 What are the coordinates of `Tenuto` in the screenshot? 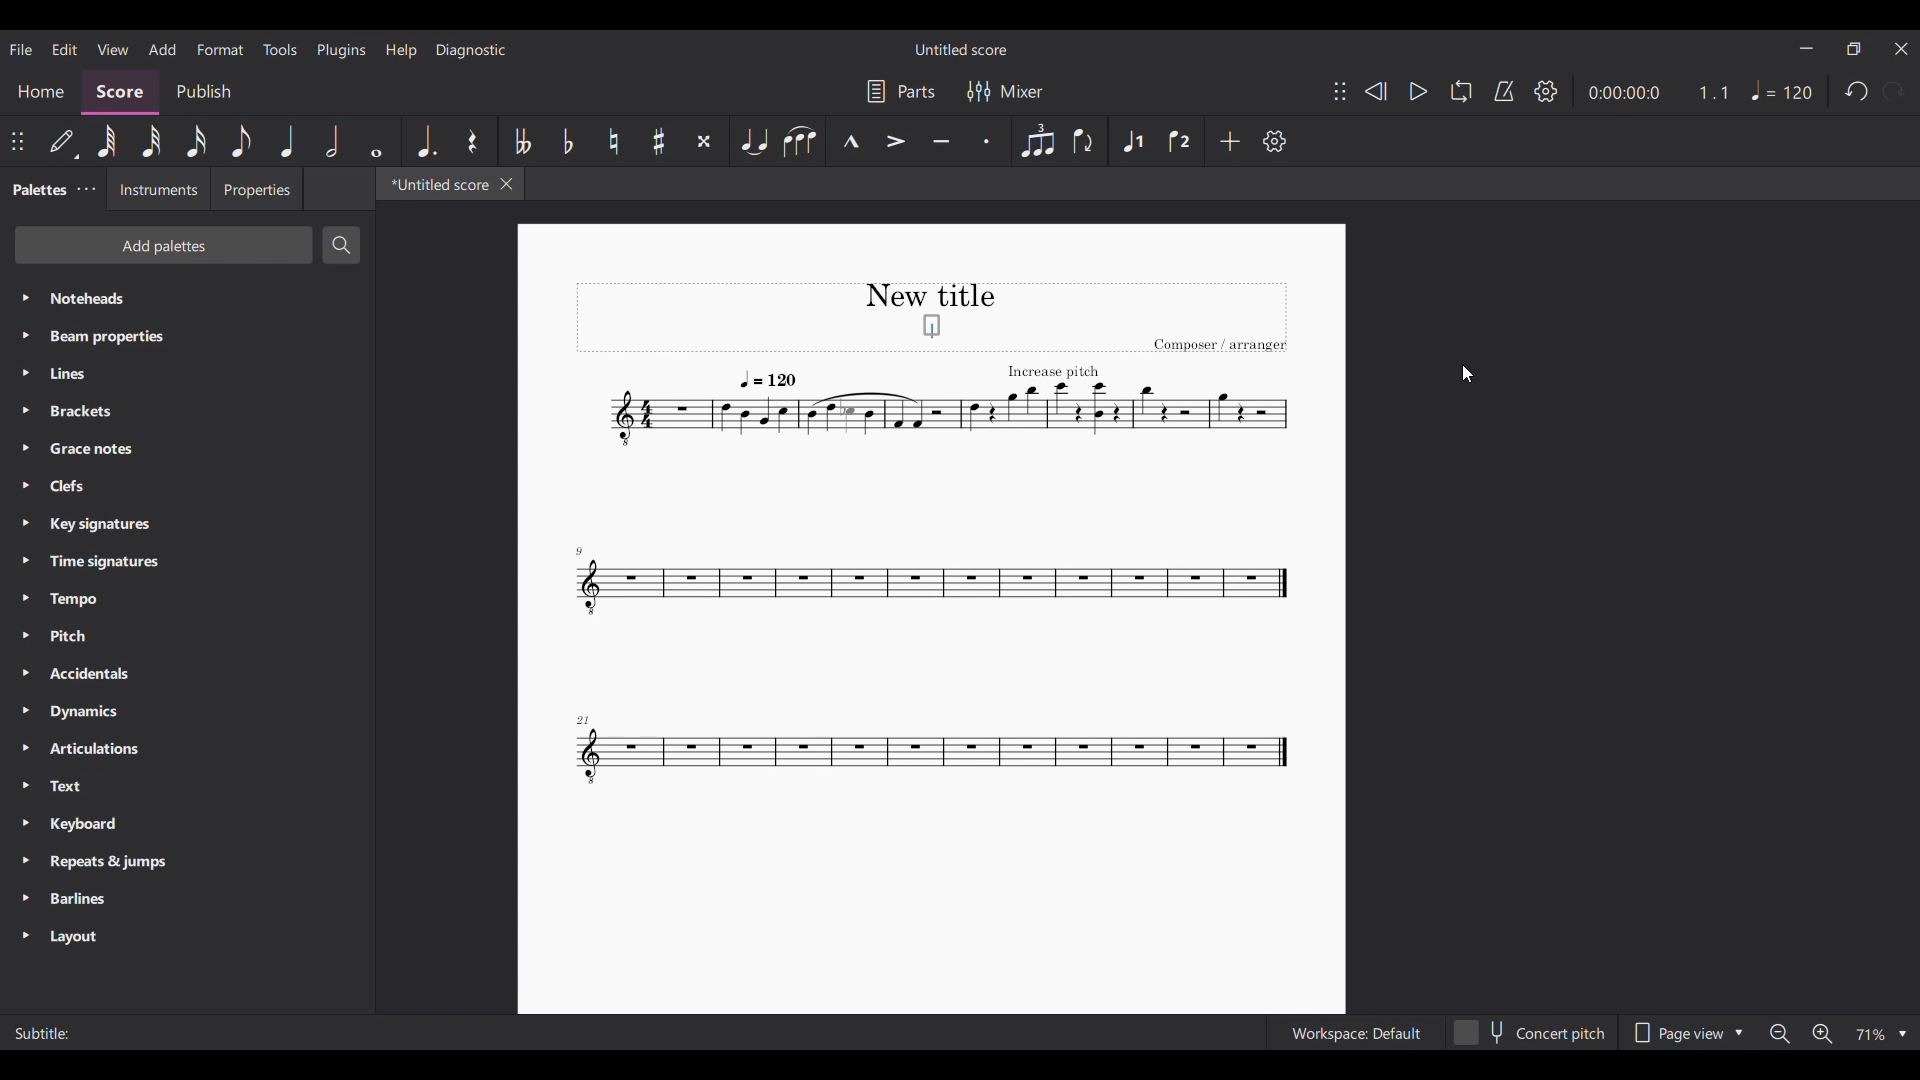 It's located at (941, 142).